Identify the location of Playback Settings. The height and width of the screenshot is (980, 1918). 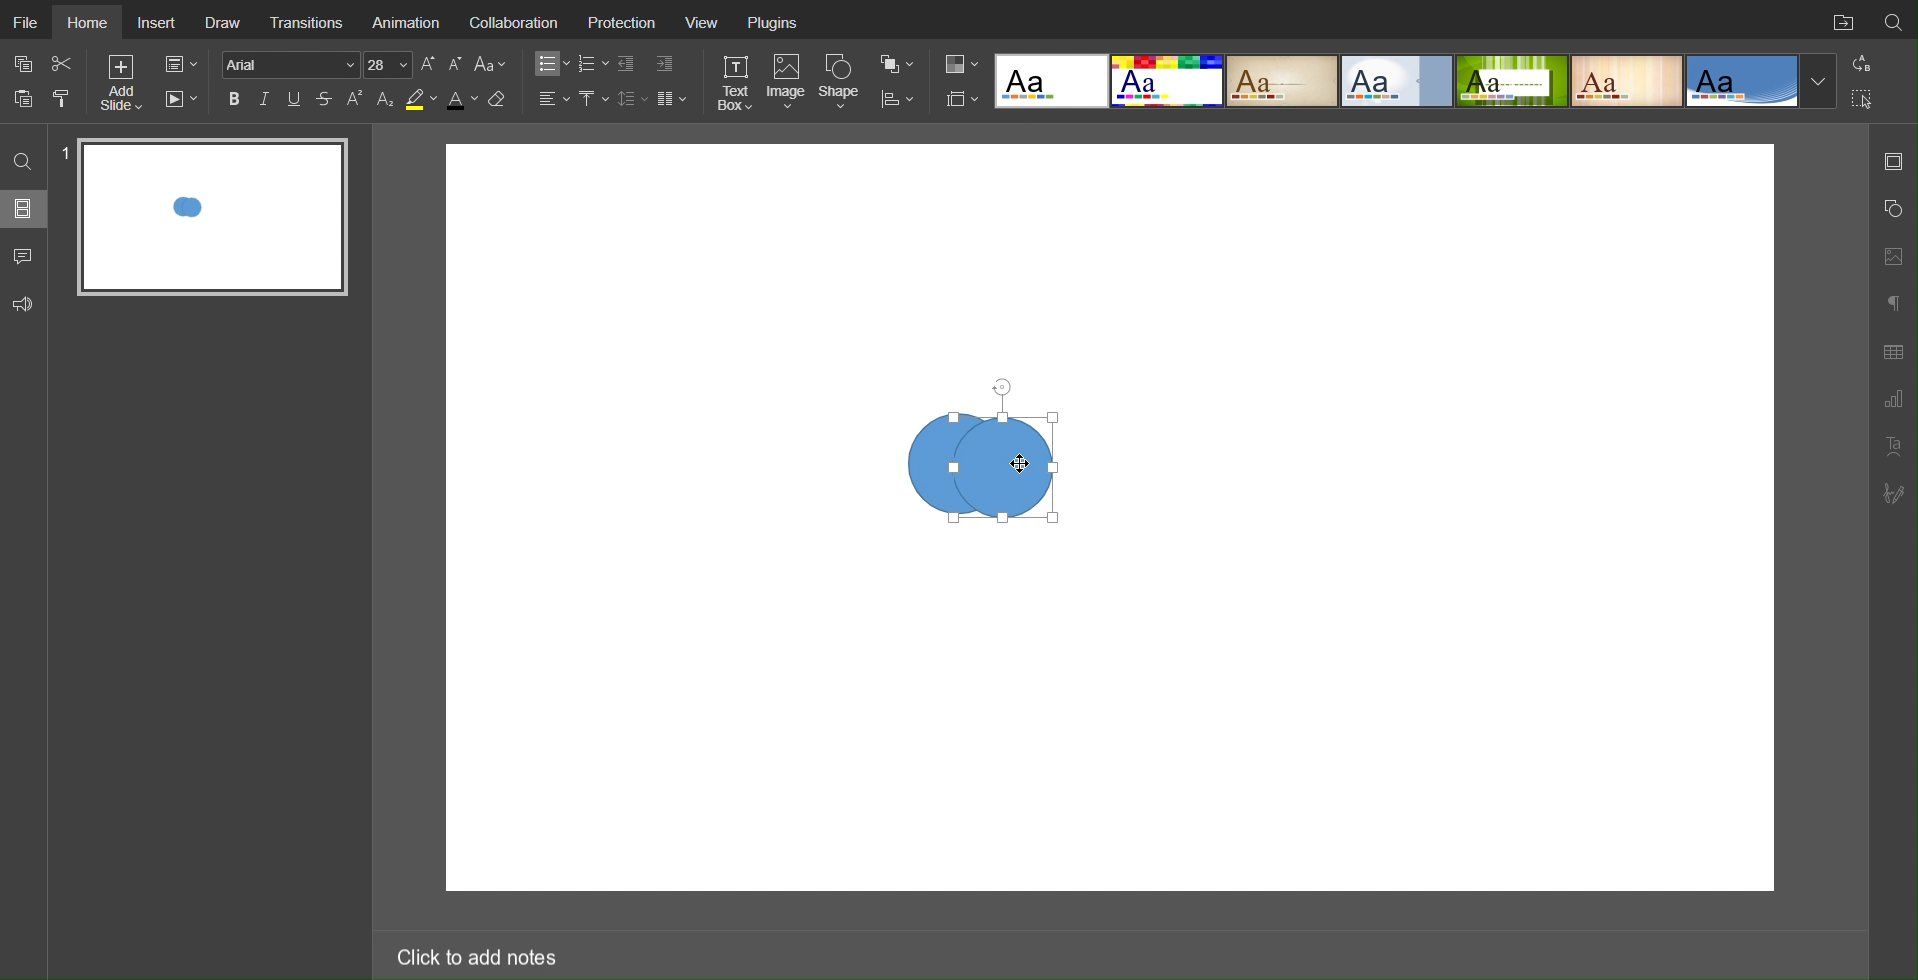
(181, 99).